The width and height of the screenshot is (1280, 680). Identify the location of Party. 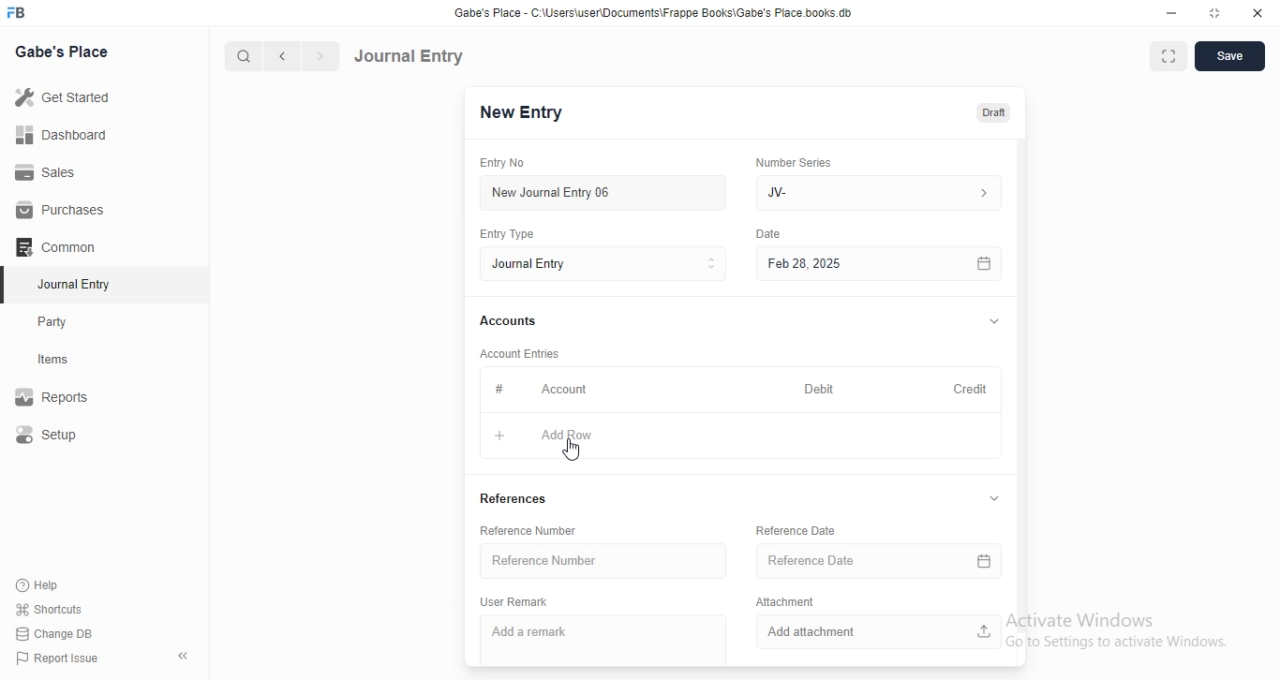
(66, 322).